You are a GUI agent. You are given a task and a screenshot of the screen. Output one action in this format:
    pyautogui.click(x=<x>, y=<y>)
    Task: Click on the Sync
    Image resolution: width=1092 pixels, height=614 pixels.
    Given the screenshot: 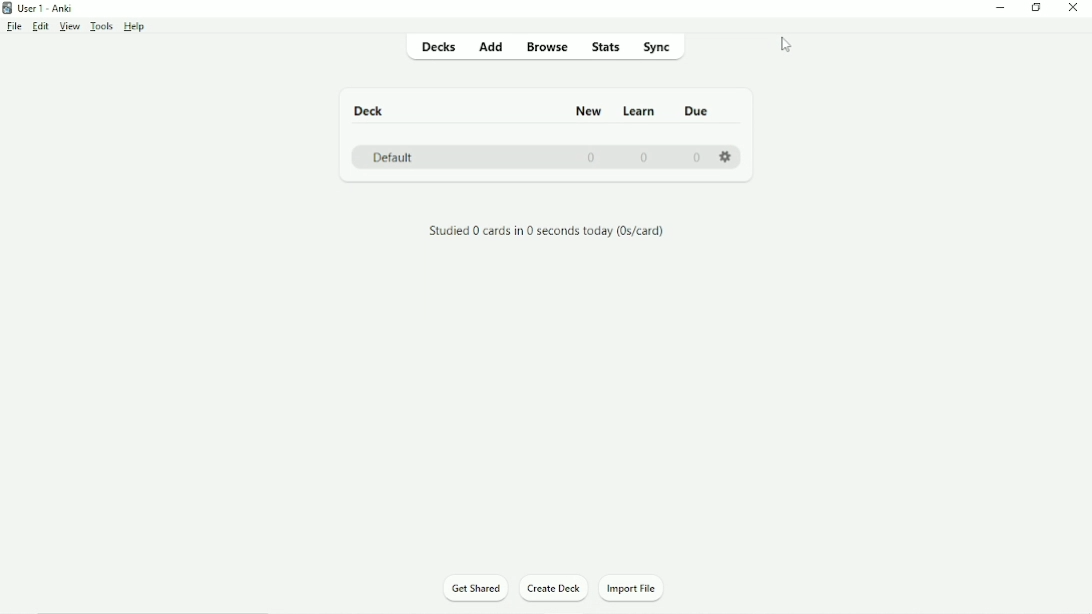 What is the action you would take?
    pyautogui.click(x=660, y=48)
    